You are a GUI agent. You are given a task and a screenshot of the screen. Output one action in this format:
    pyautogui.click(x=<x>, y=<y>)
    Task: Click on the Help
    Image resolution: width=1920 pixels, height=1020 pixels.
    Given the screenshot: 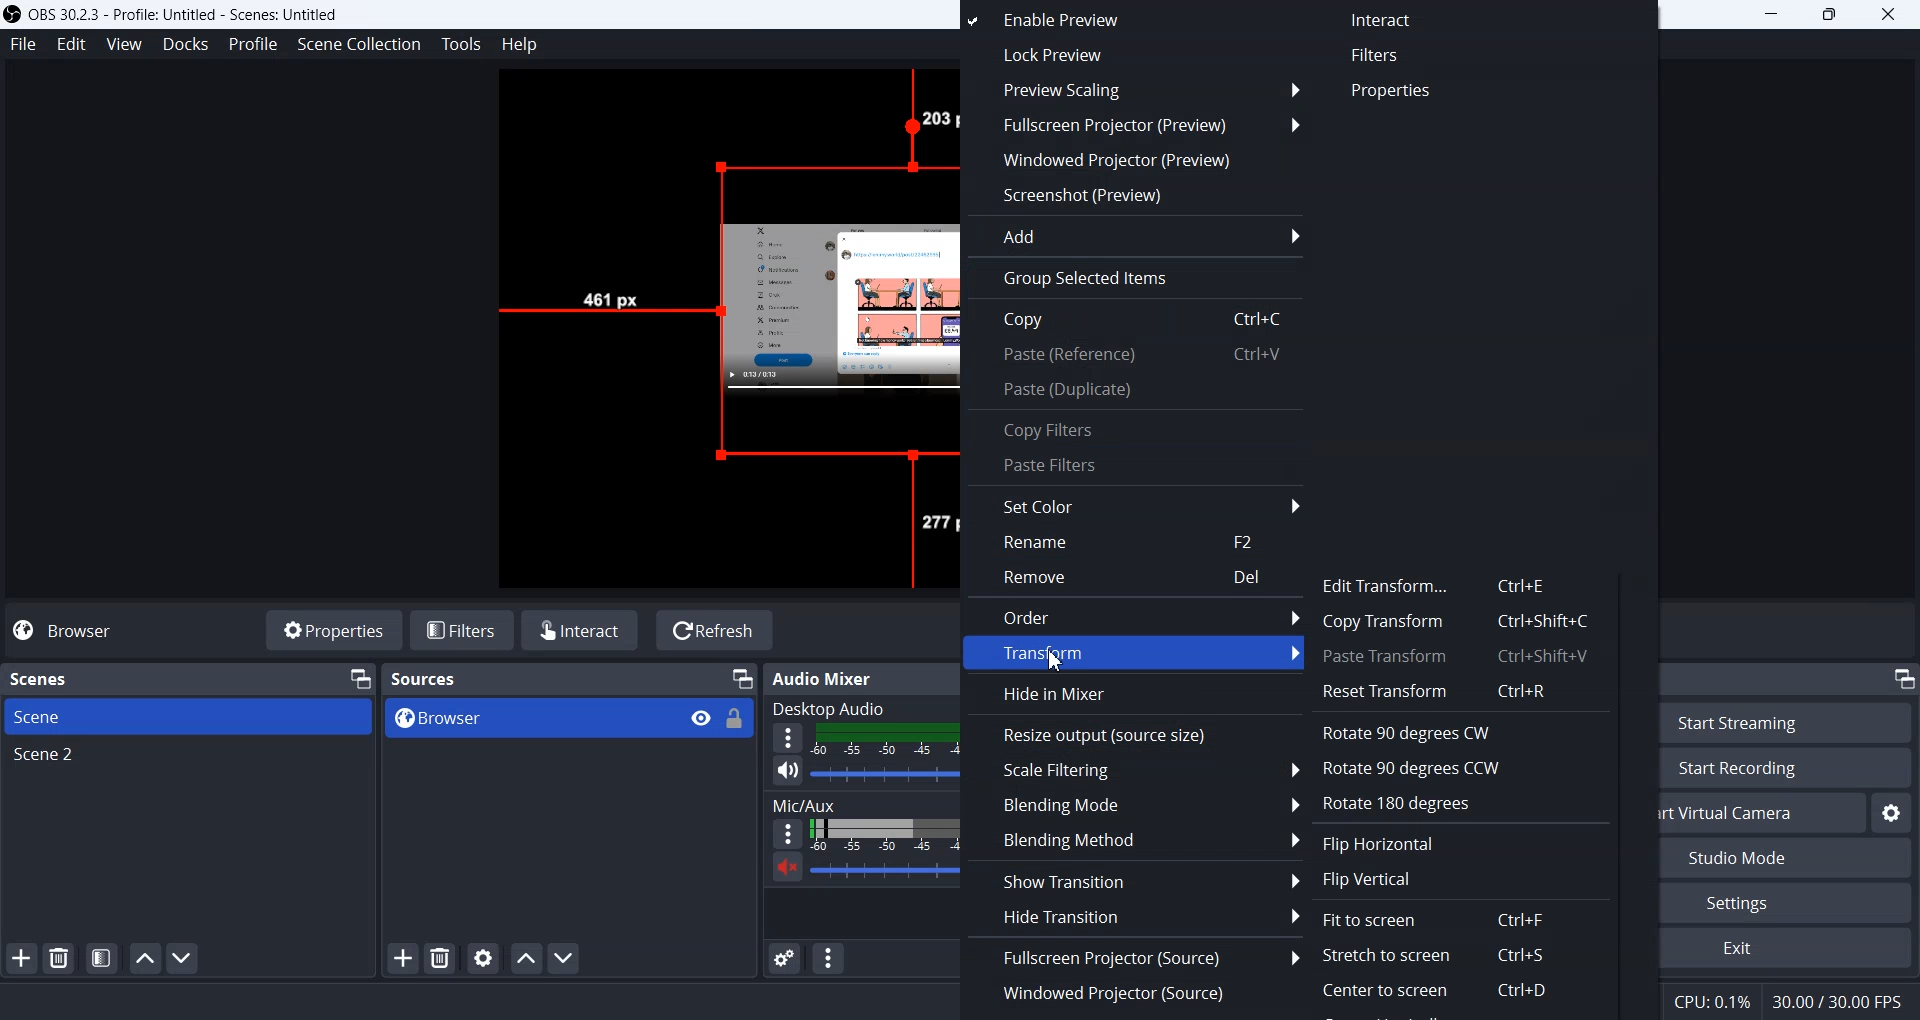 What is the action you would take?
    pyautogui.click(x=520, y=43)
    